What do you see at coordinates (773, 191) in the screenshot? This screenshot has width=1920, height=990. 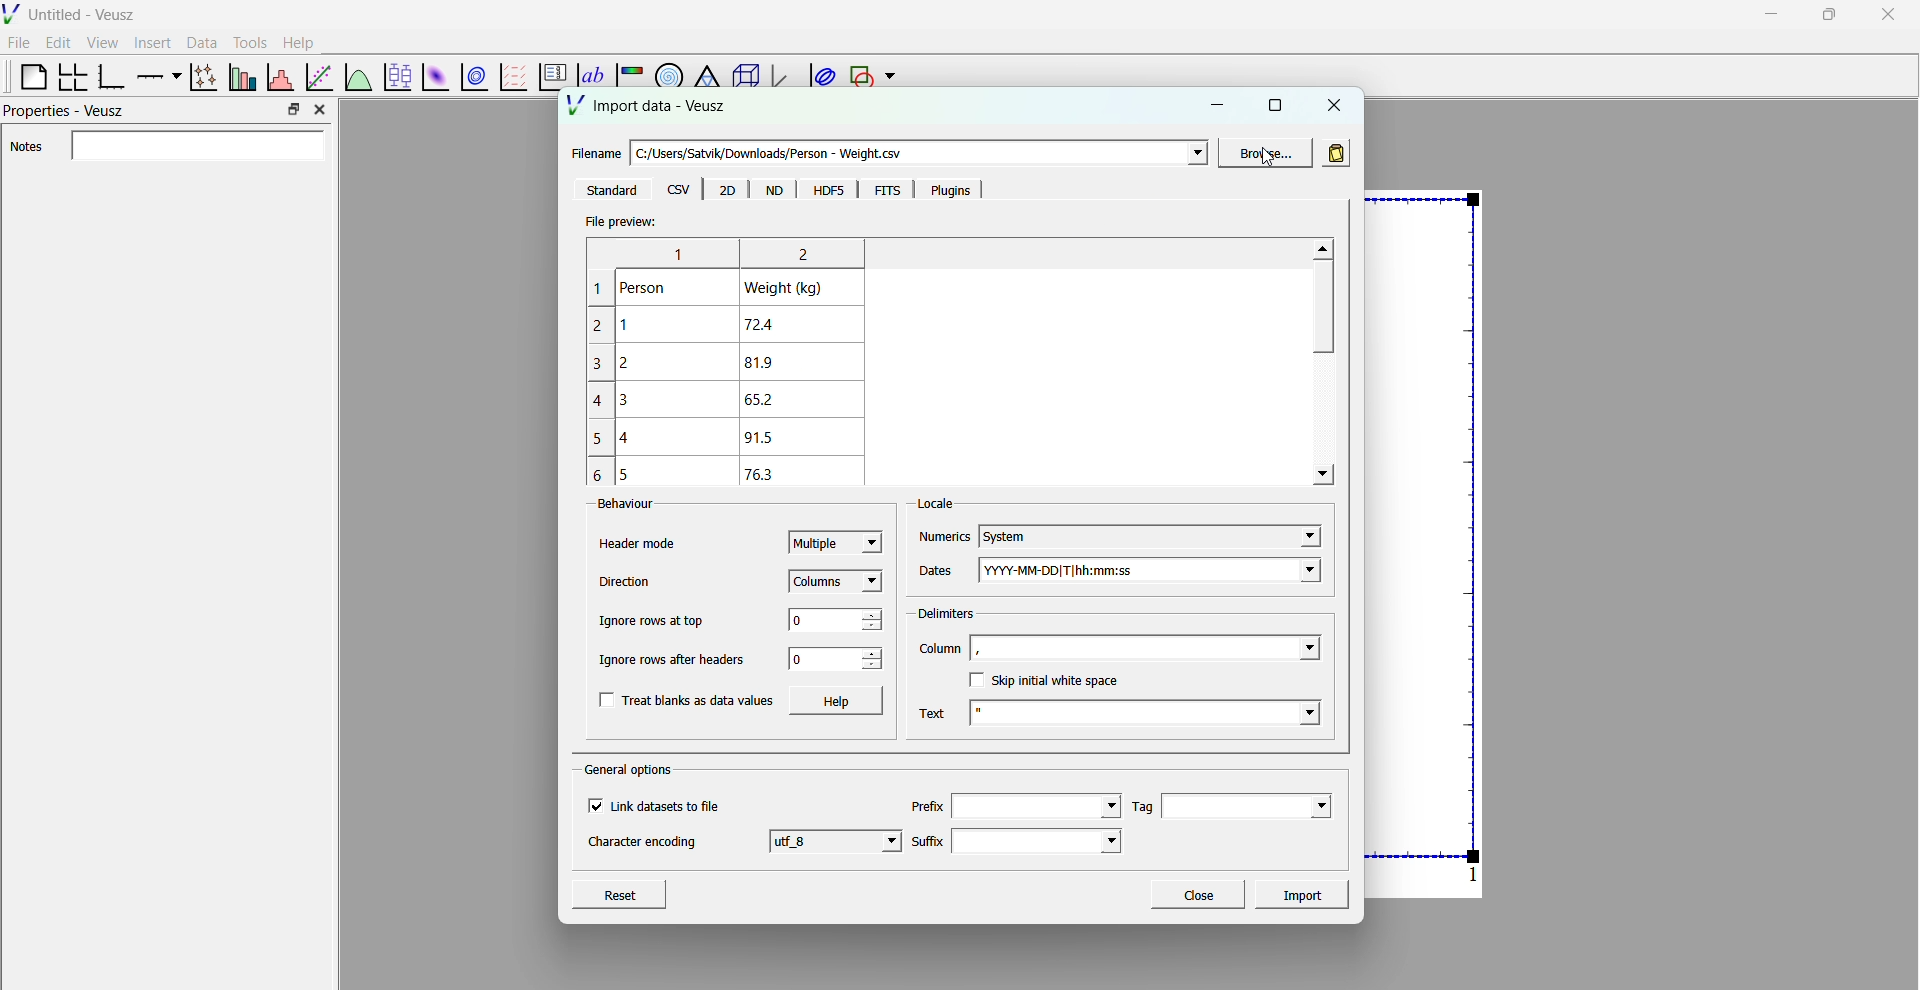 I see `ND.` at bounding box center [773, 191].